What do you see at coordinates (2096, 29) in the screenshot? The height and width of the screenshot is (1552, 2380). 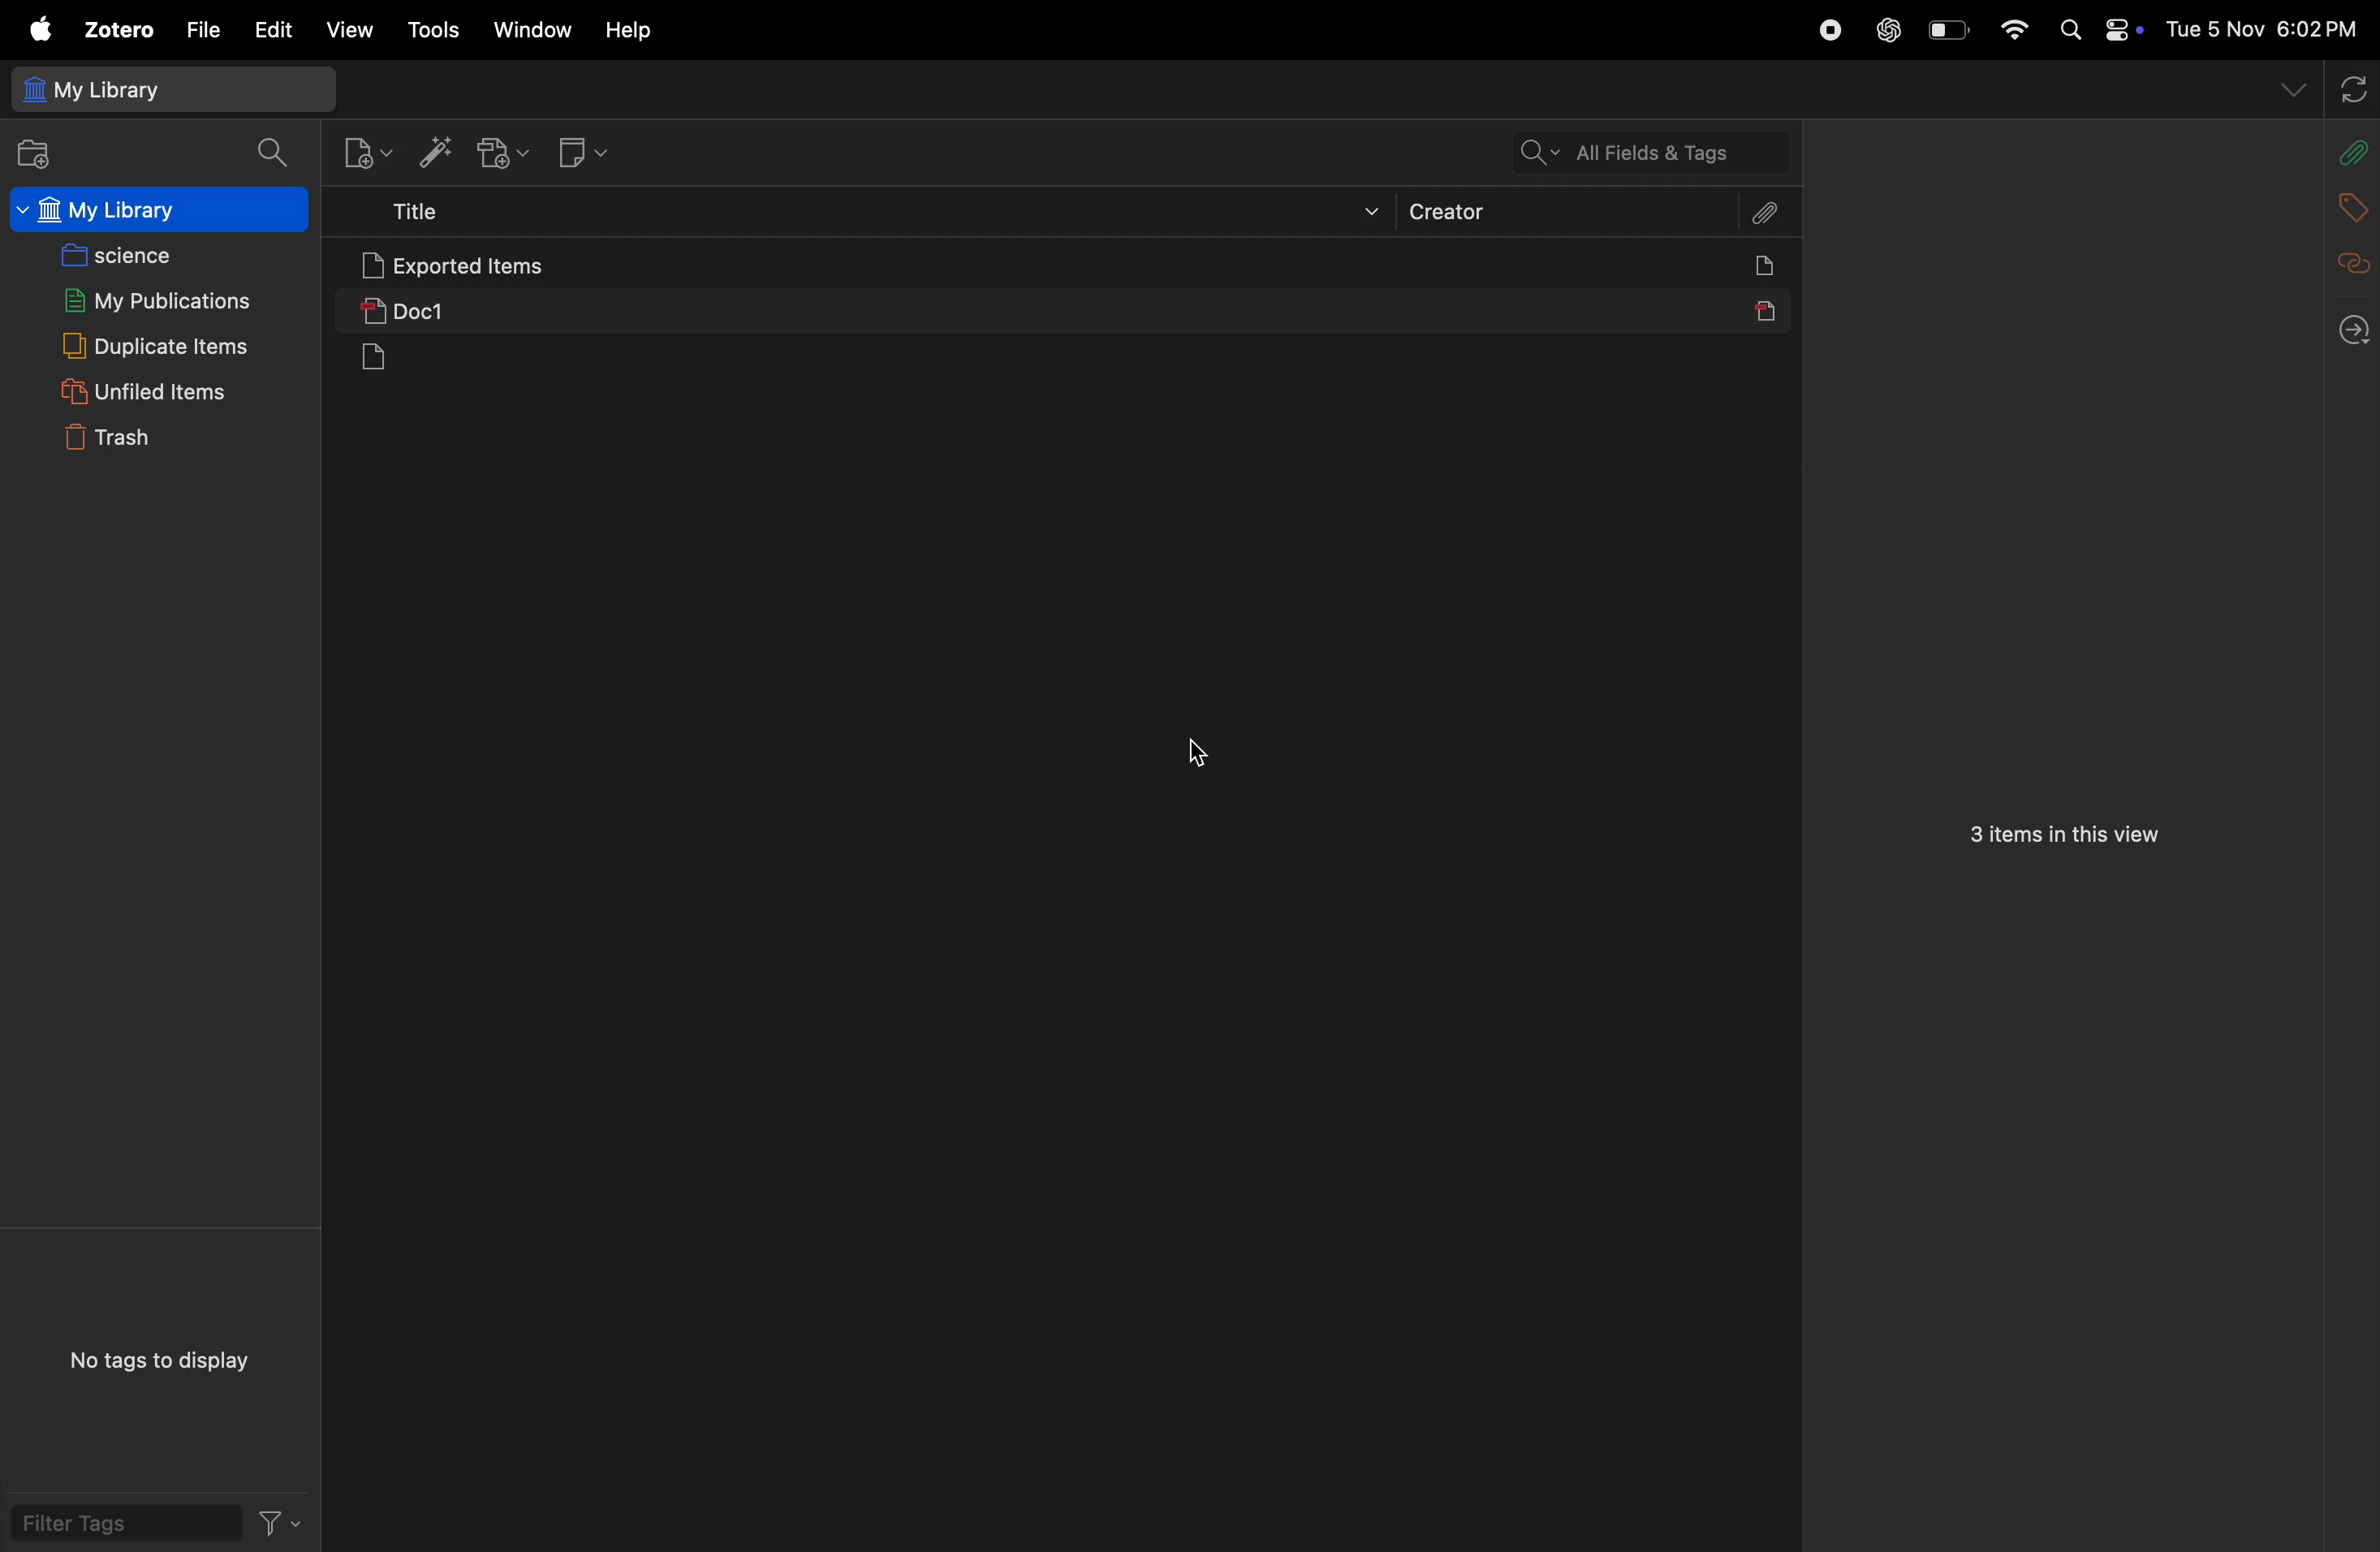 I see `aplle widgets` at bounding box center [2096, 29].